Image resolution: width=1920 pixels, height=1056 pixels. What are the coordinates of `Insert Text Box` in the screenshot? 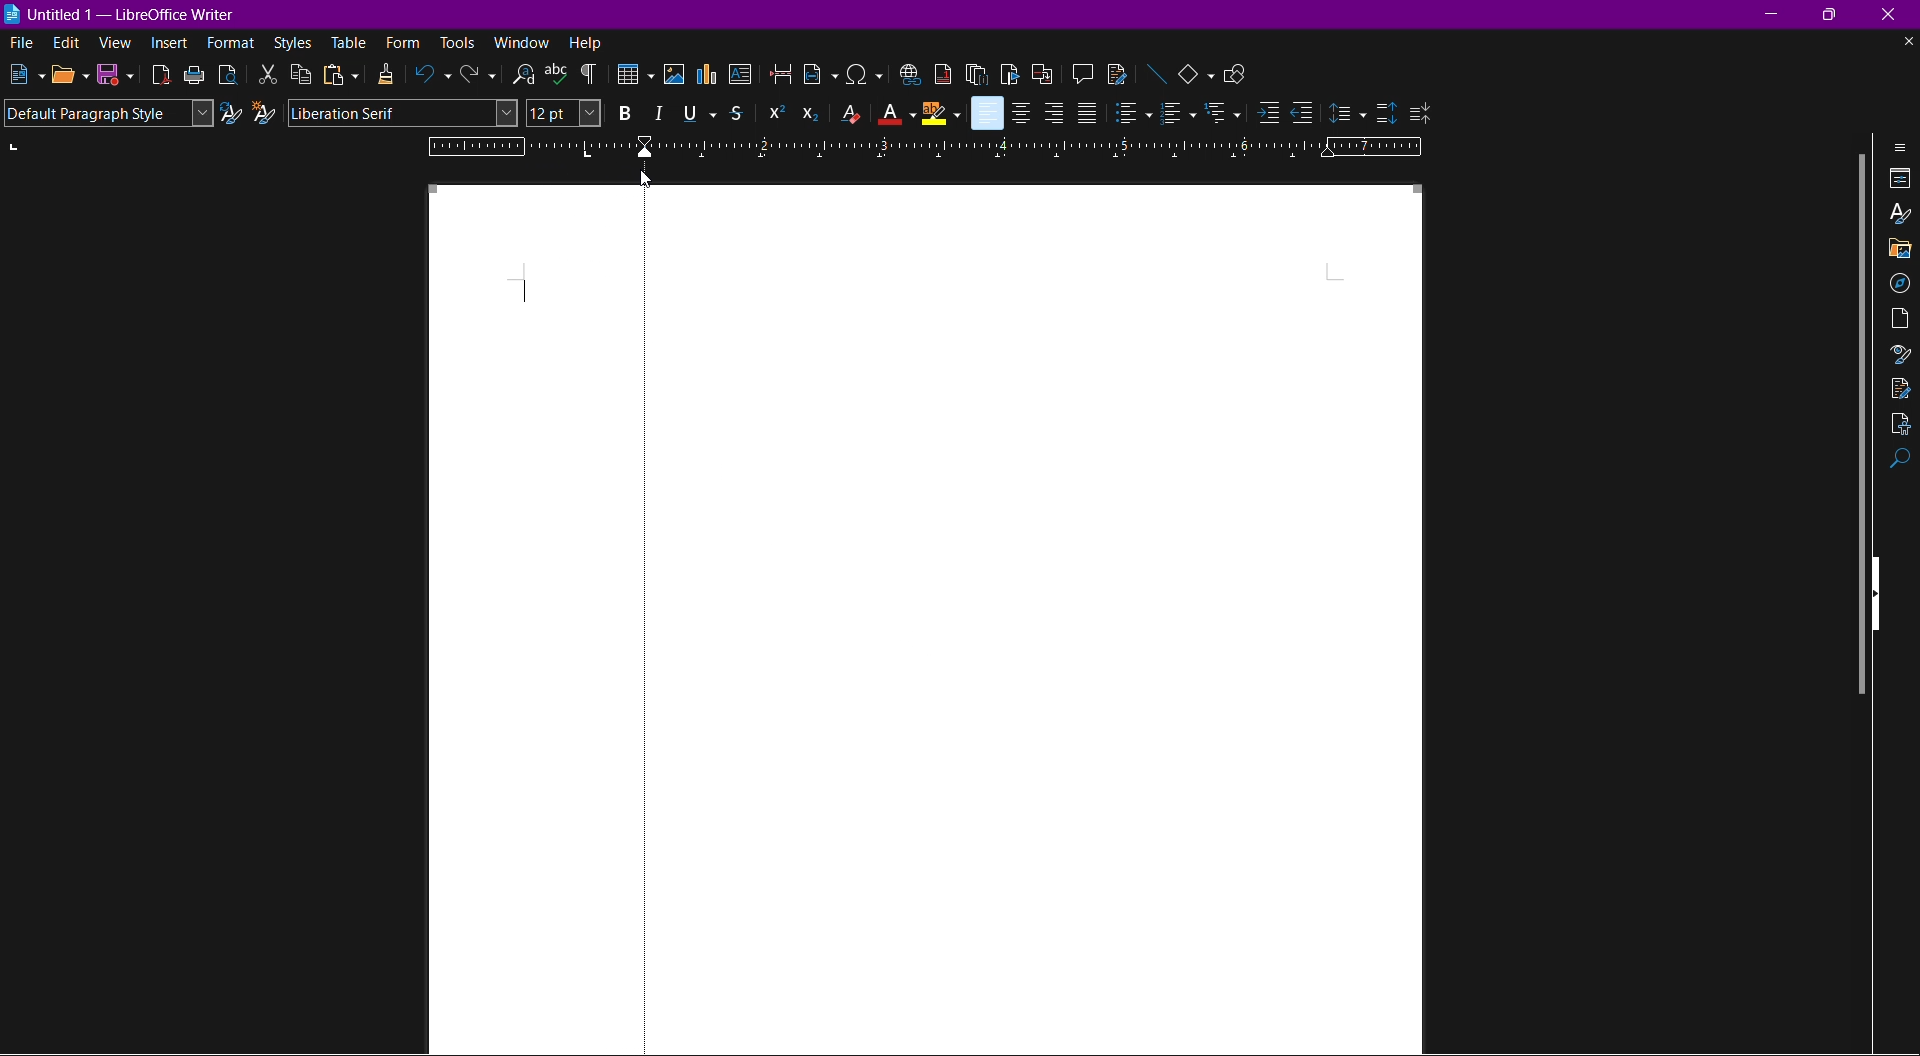 It's located at (742, 77).